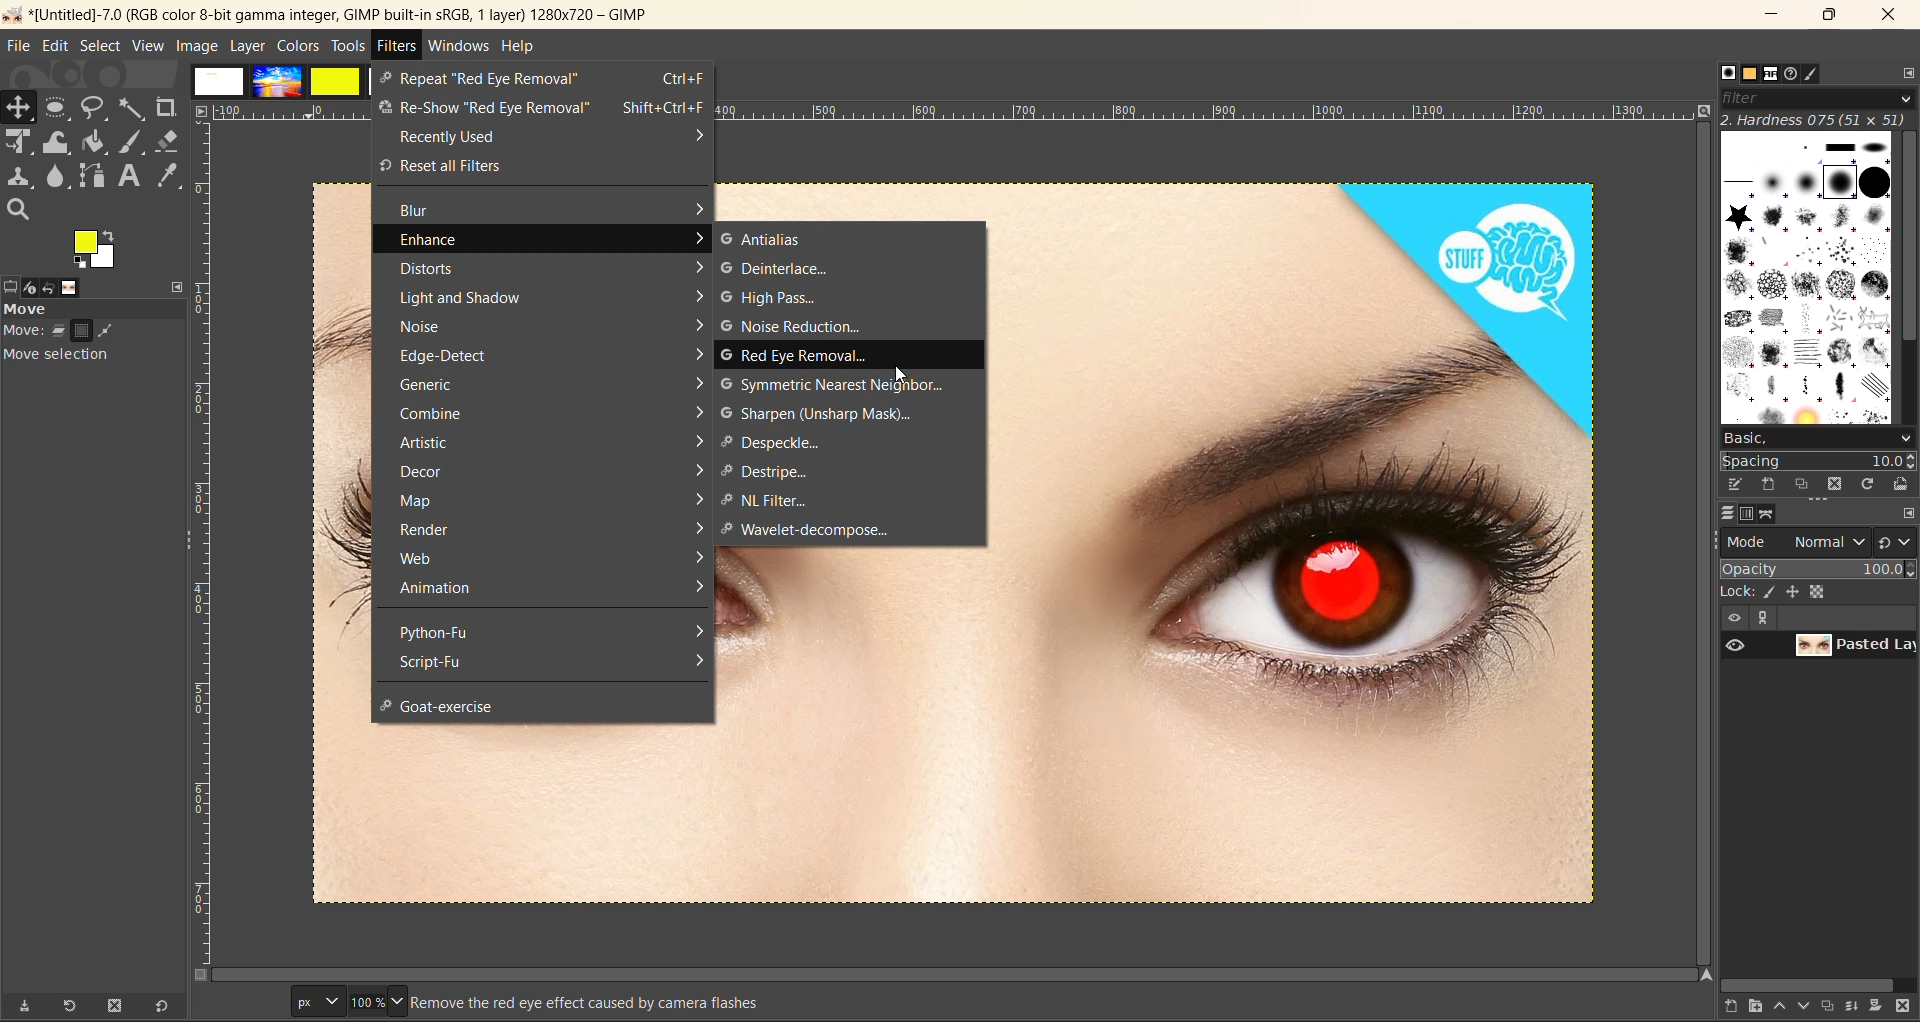 This screenshot has width=1920, height=1022. What do you see at coordinates (1719, 515) in the screenshot?
I see `layer` at bounding box center [1719, 515].